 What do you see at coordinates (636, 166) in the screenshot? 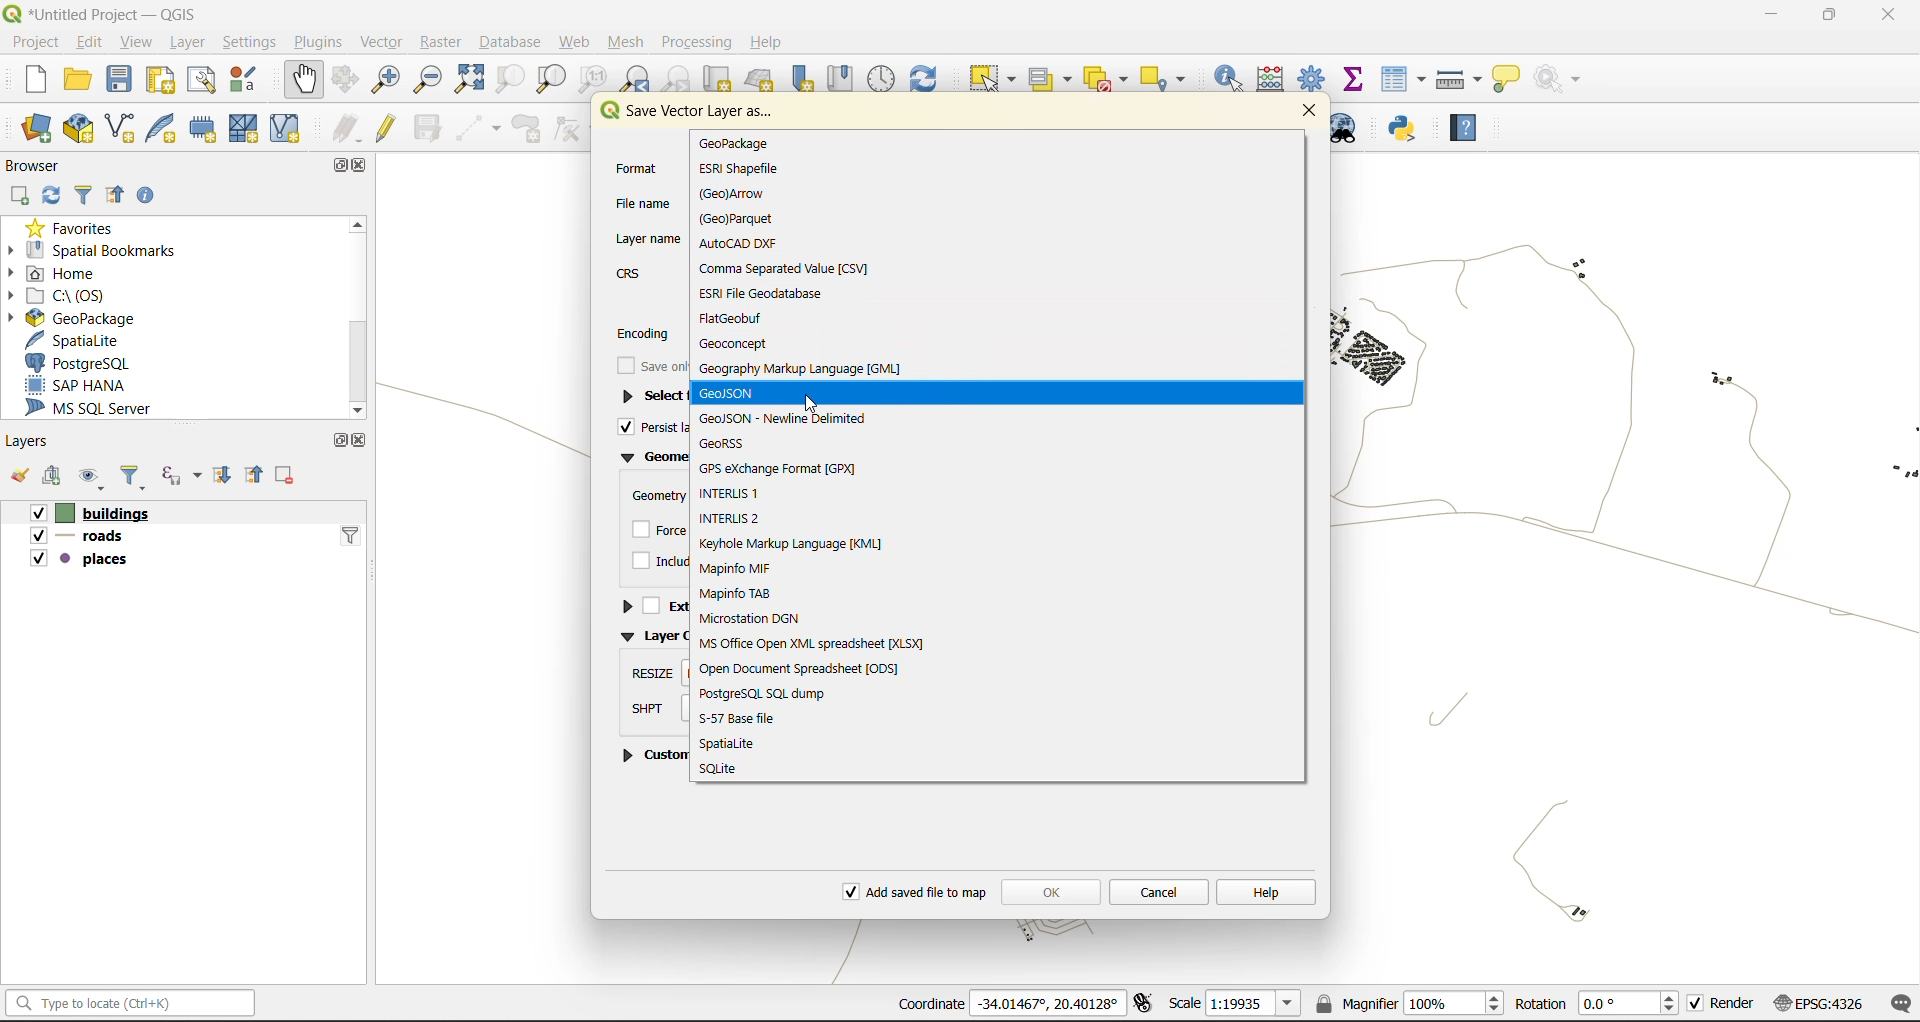
I see `Format` at bounding box center [636, 166].